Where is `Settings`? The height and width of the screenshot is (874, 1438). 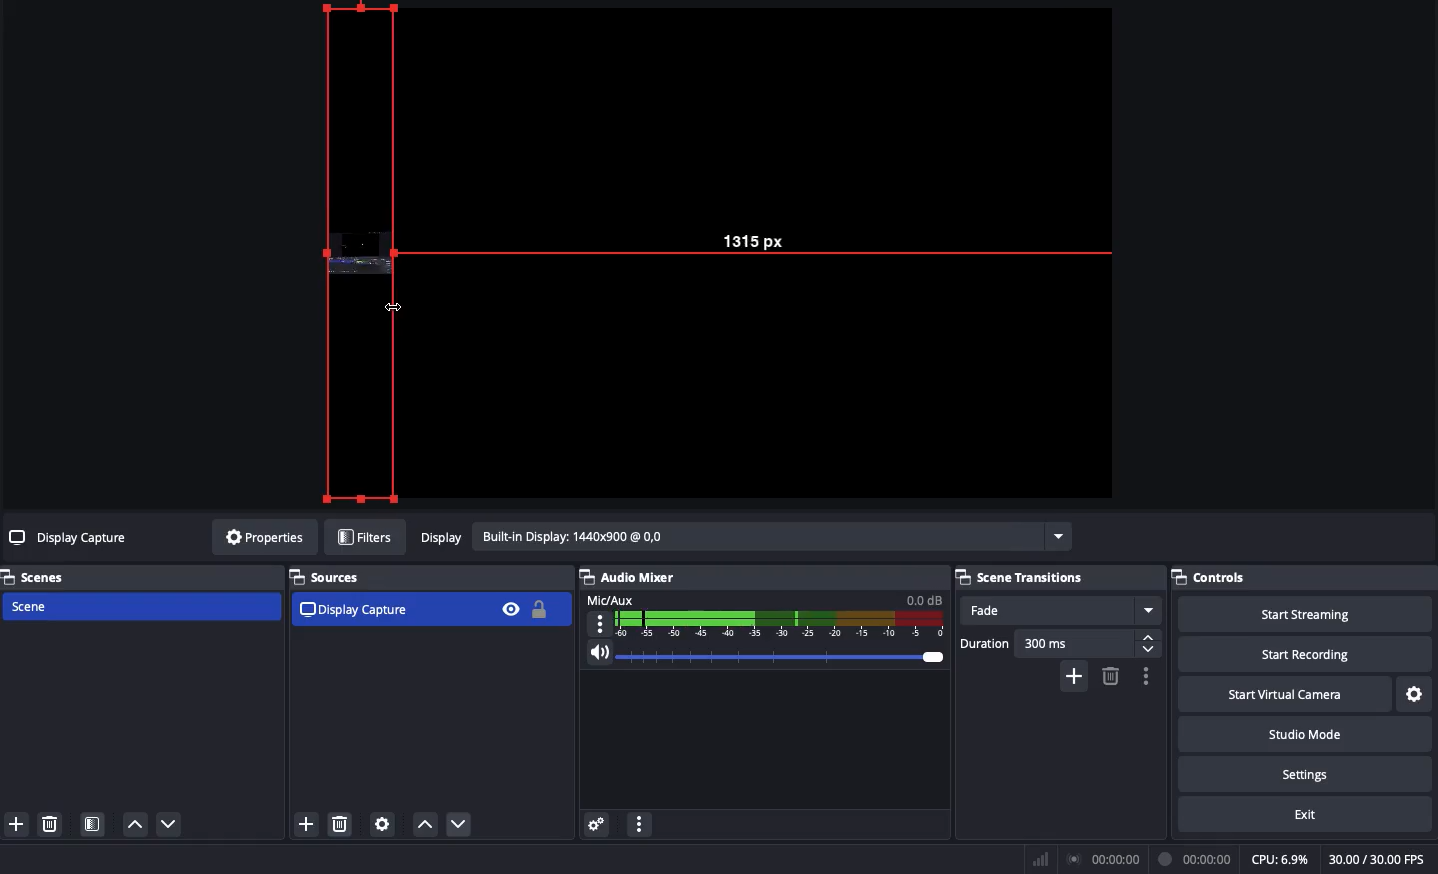 Settings is located at coordinates (1416, 695).